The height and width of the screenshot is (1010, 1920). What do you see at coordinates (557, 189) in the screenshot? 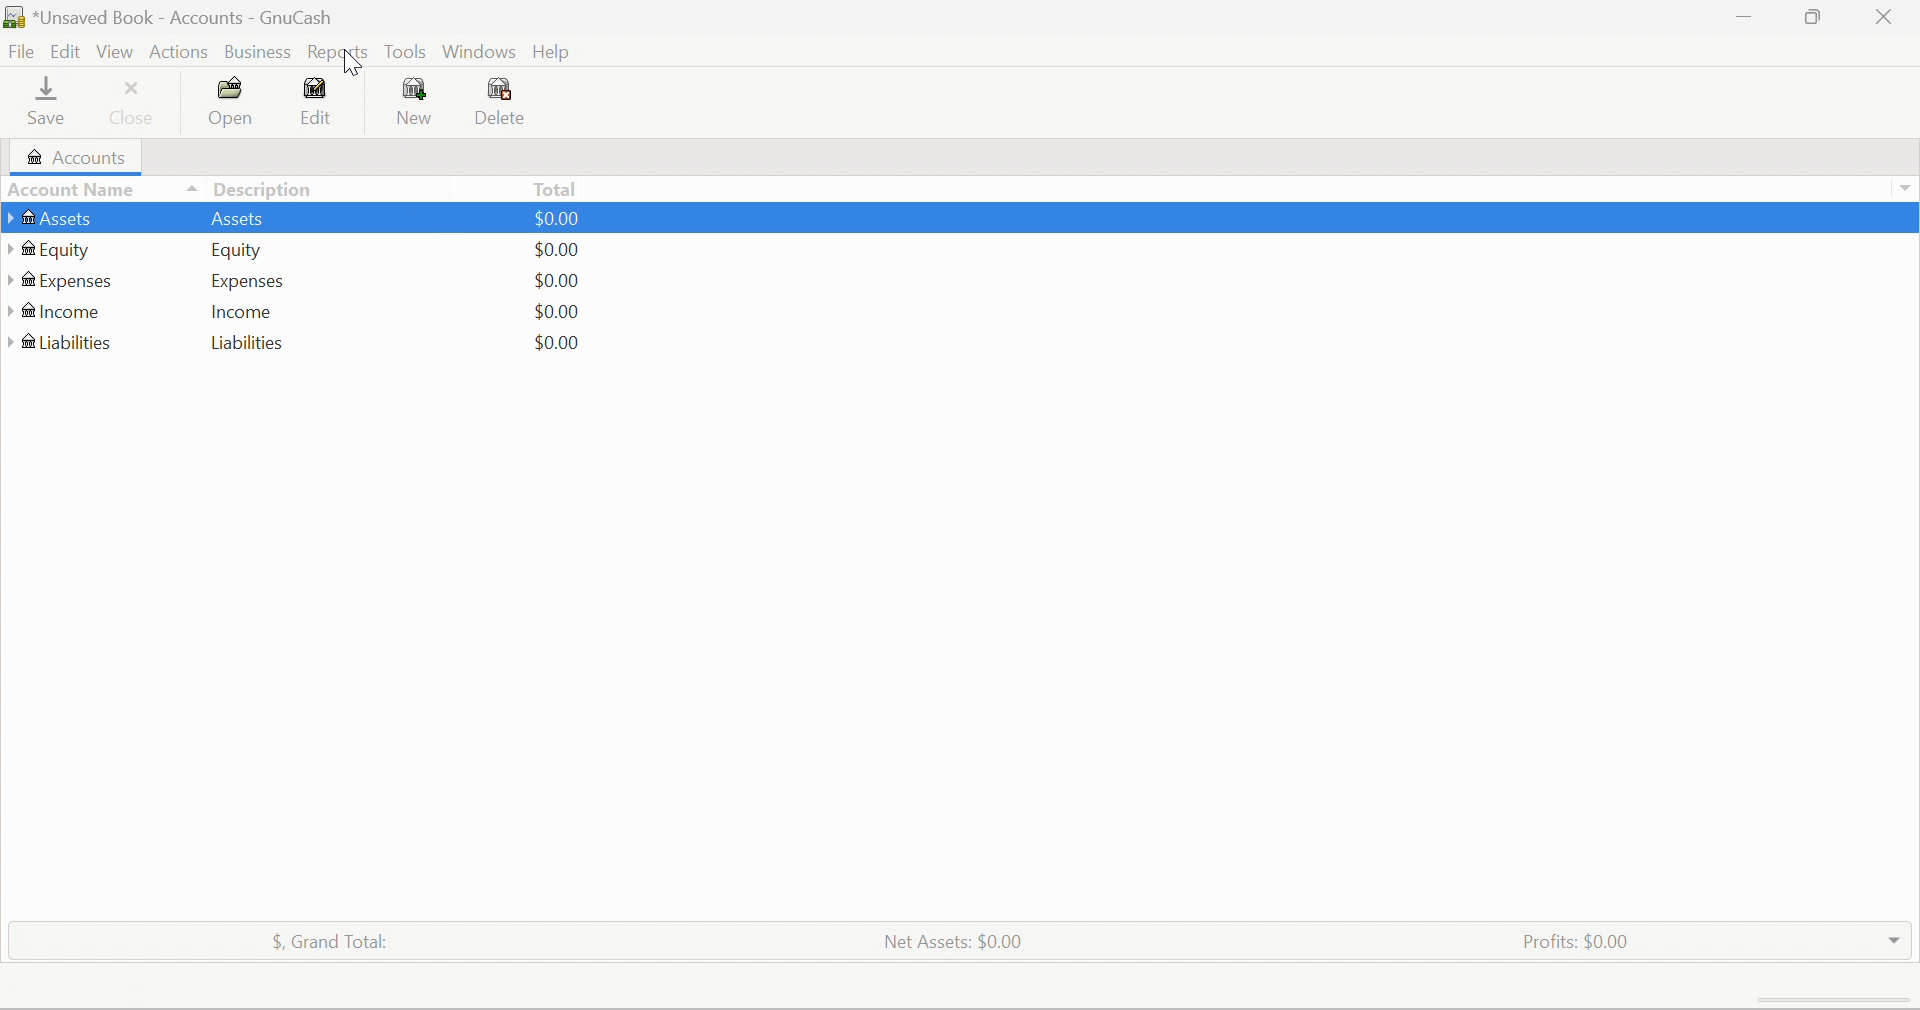
I see `Total` at bounding box center [557, 189].